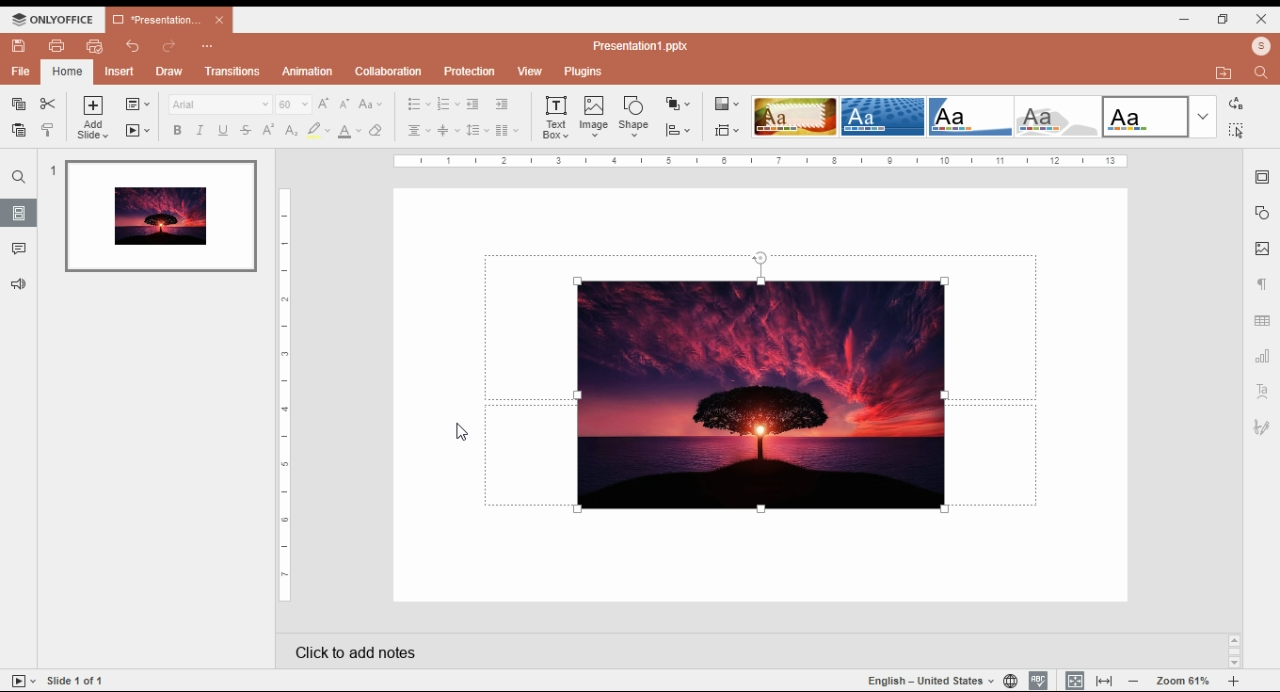 Image resolution: width=1280 pixels, height=692 pixels. What do you see at coordinates (132, 47) in the screenshot?
I see `undo` at bounding box center [132, 47].